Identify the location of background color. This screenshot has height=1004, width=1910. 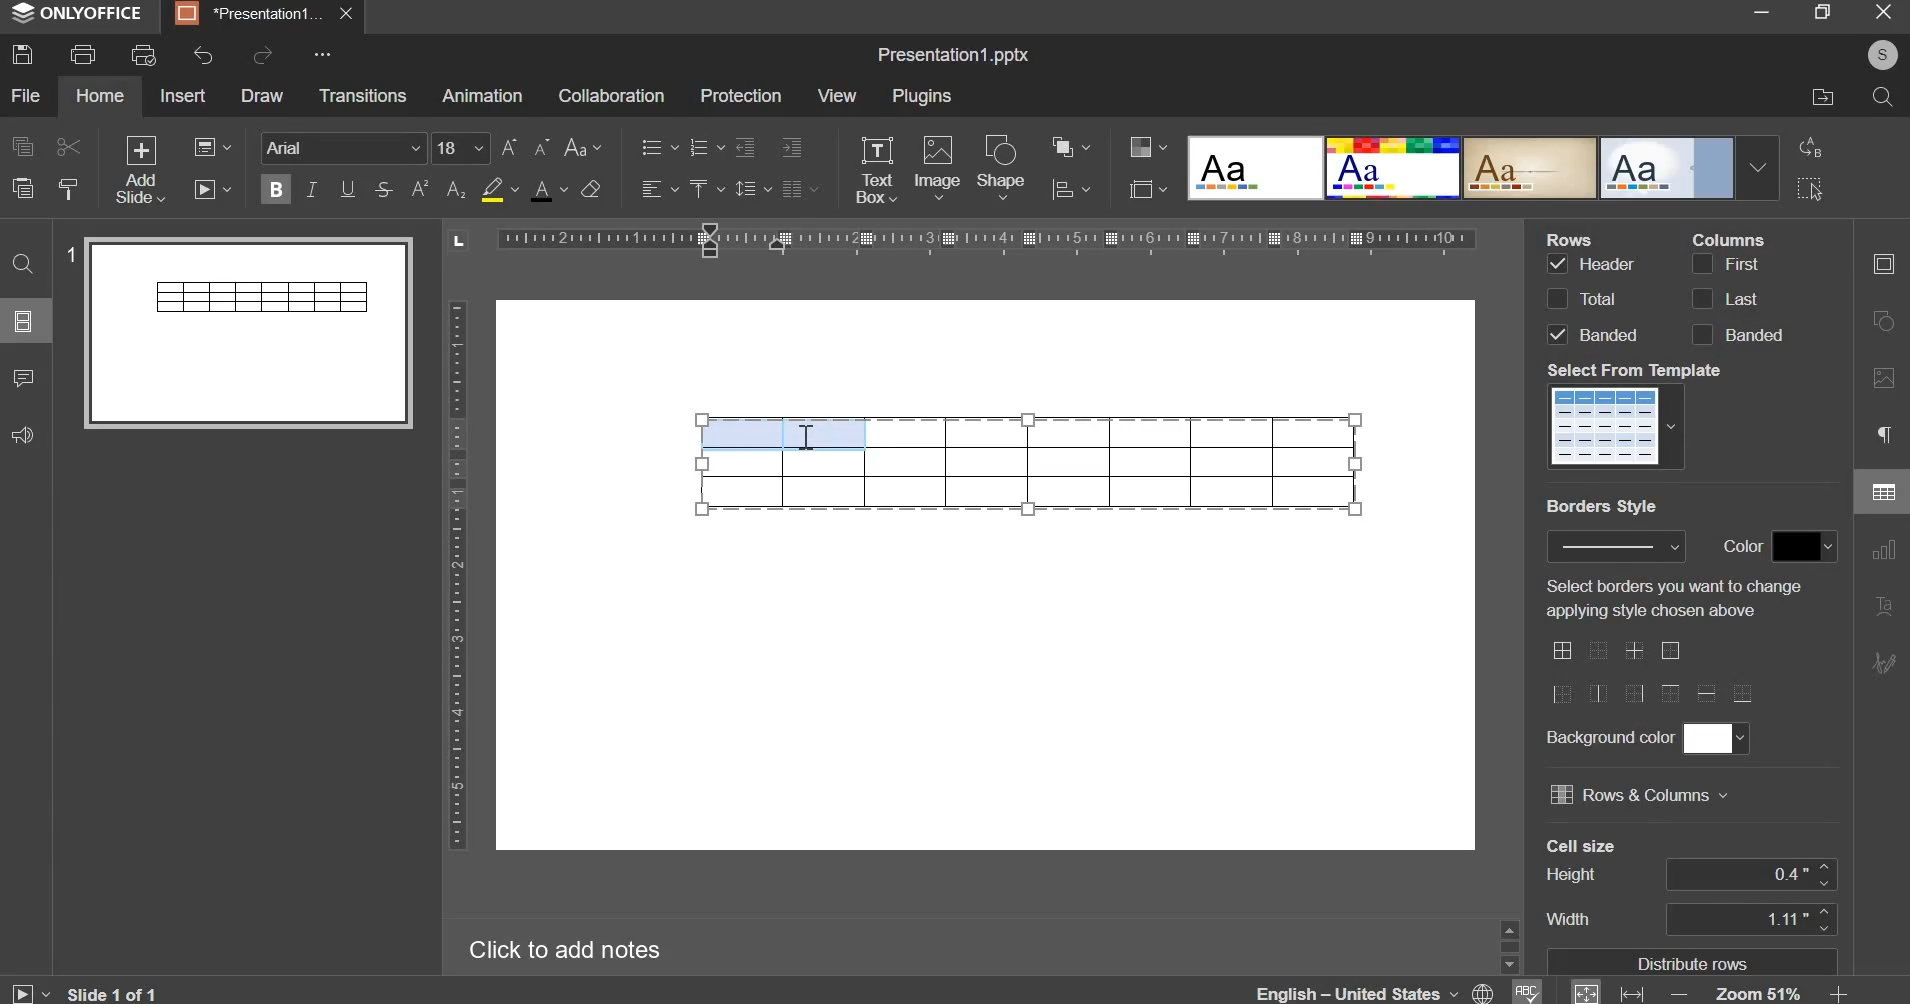
(1714, 737).